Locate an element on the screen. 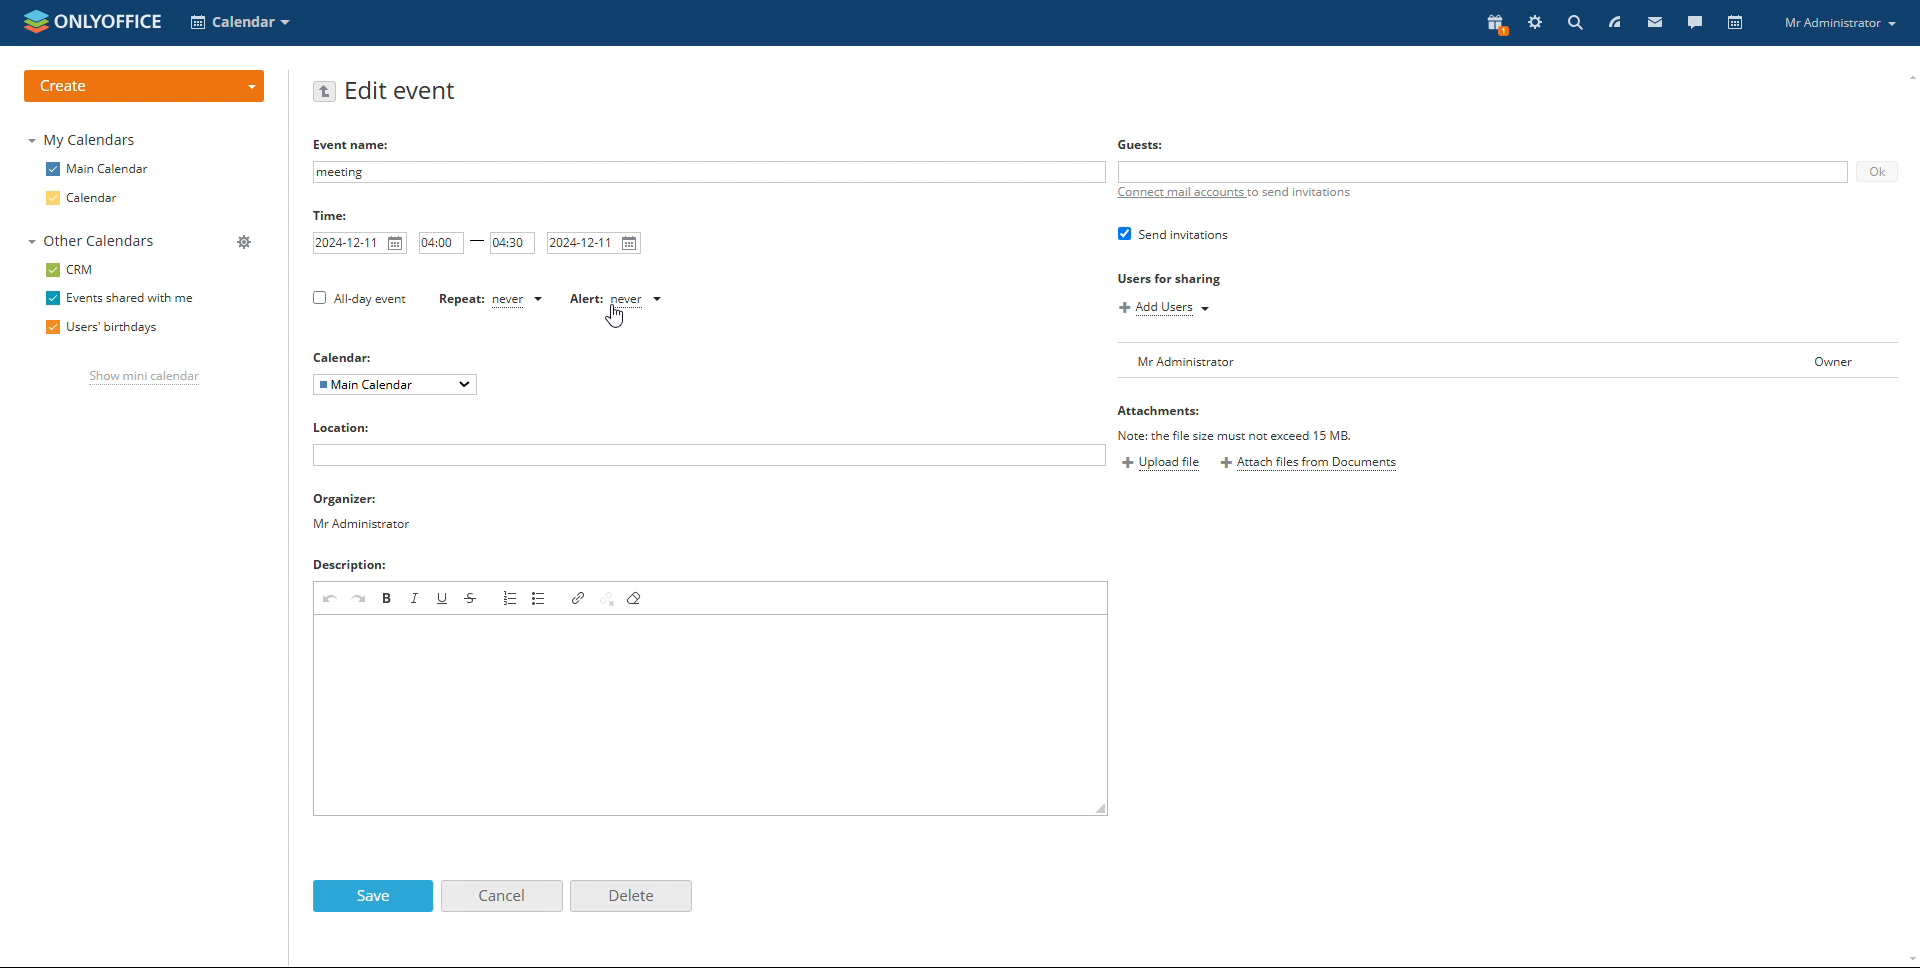  save is located at coordinates (373, 896).